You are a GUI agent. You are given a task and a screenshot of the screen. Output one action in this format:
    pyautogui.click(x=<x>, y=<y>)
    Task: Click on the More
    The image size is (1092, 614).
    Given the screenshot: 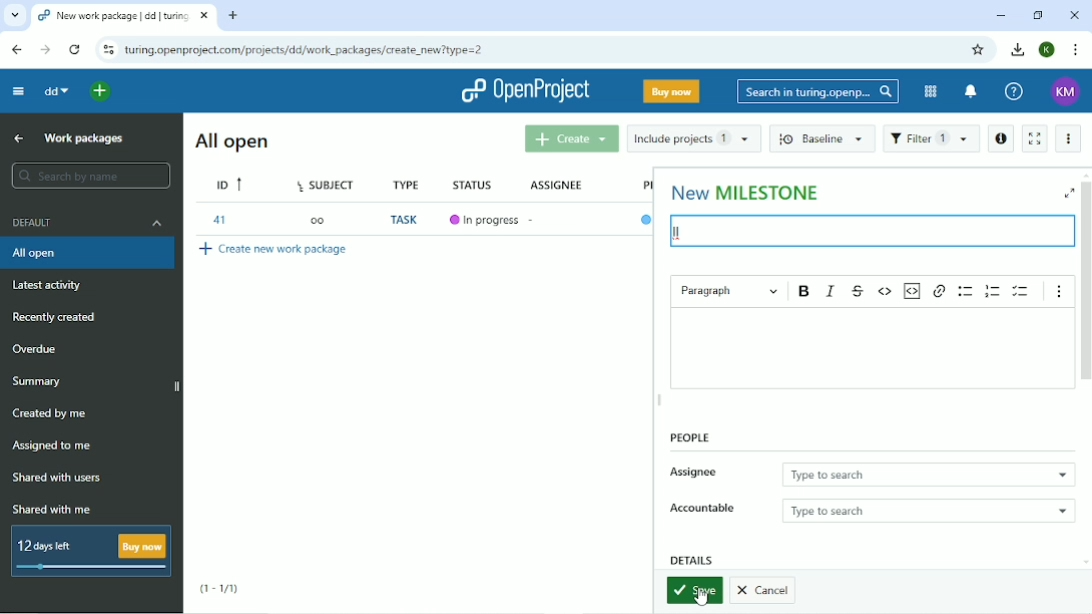 What is the action you would take?
    pyautogui.click(x=1068, y=138)
    